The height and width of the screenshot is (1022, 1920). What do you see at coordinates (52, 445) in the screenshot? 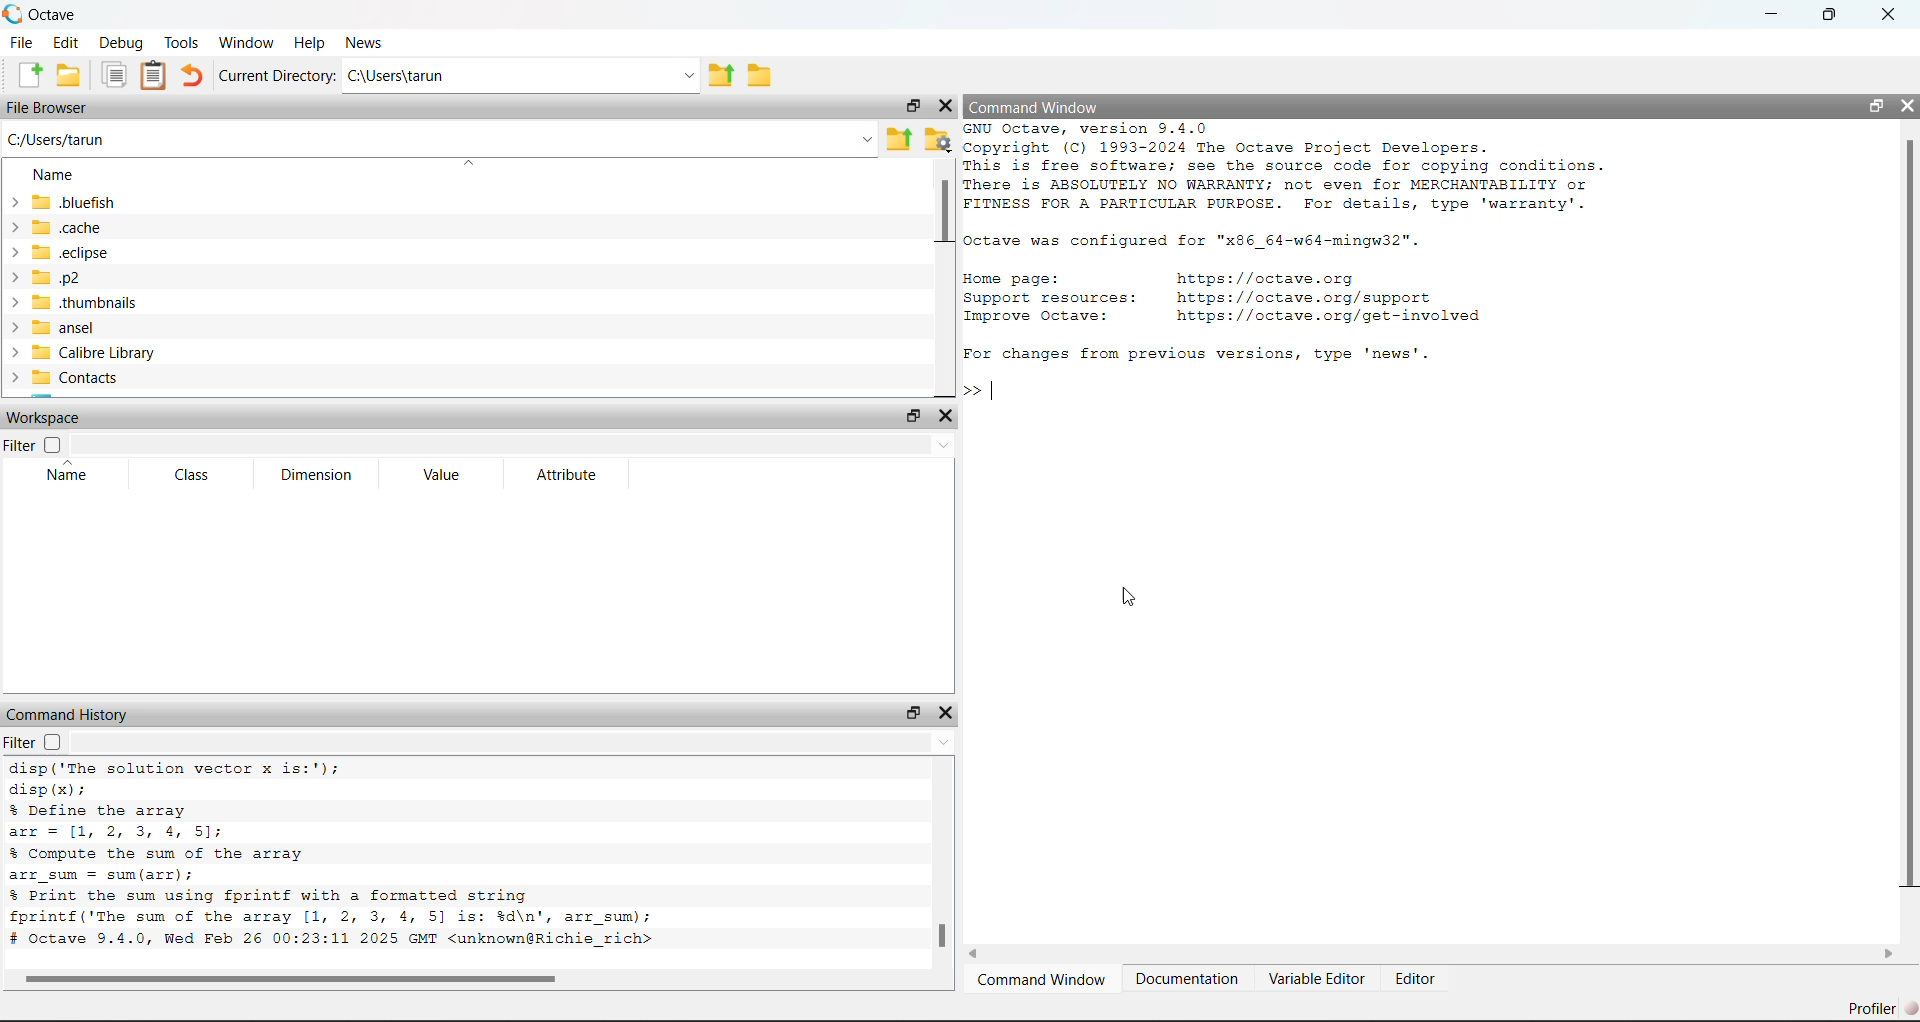
I see `Check box` at bounding box center [52, 445].